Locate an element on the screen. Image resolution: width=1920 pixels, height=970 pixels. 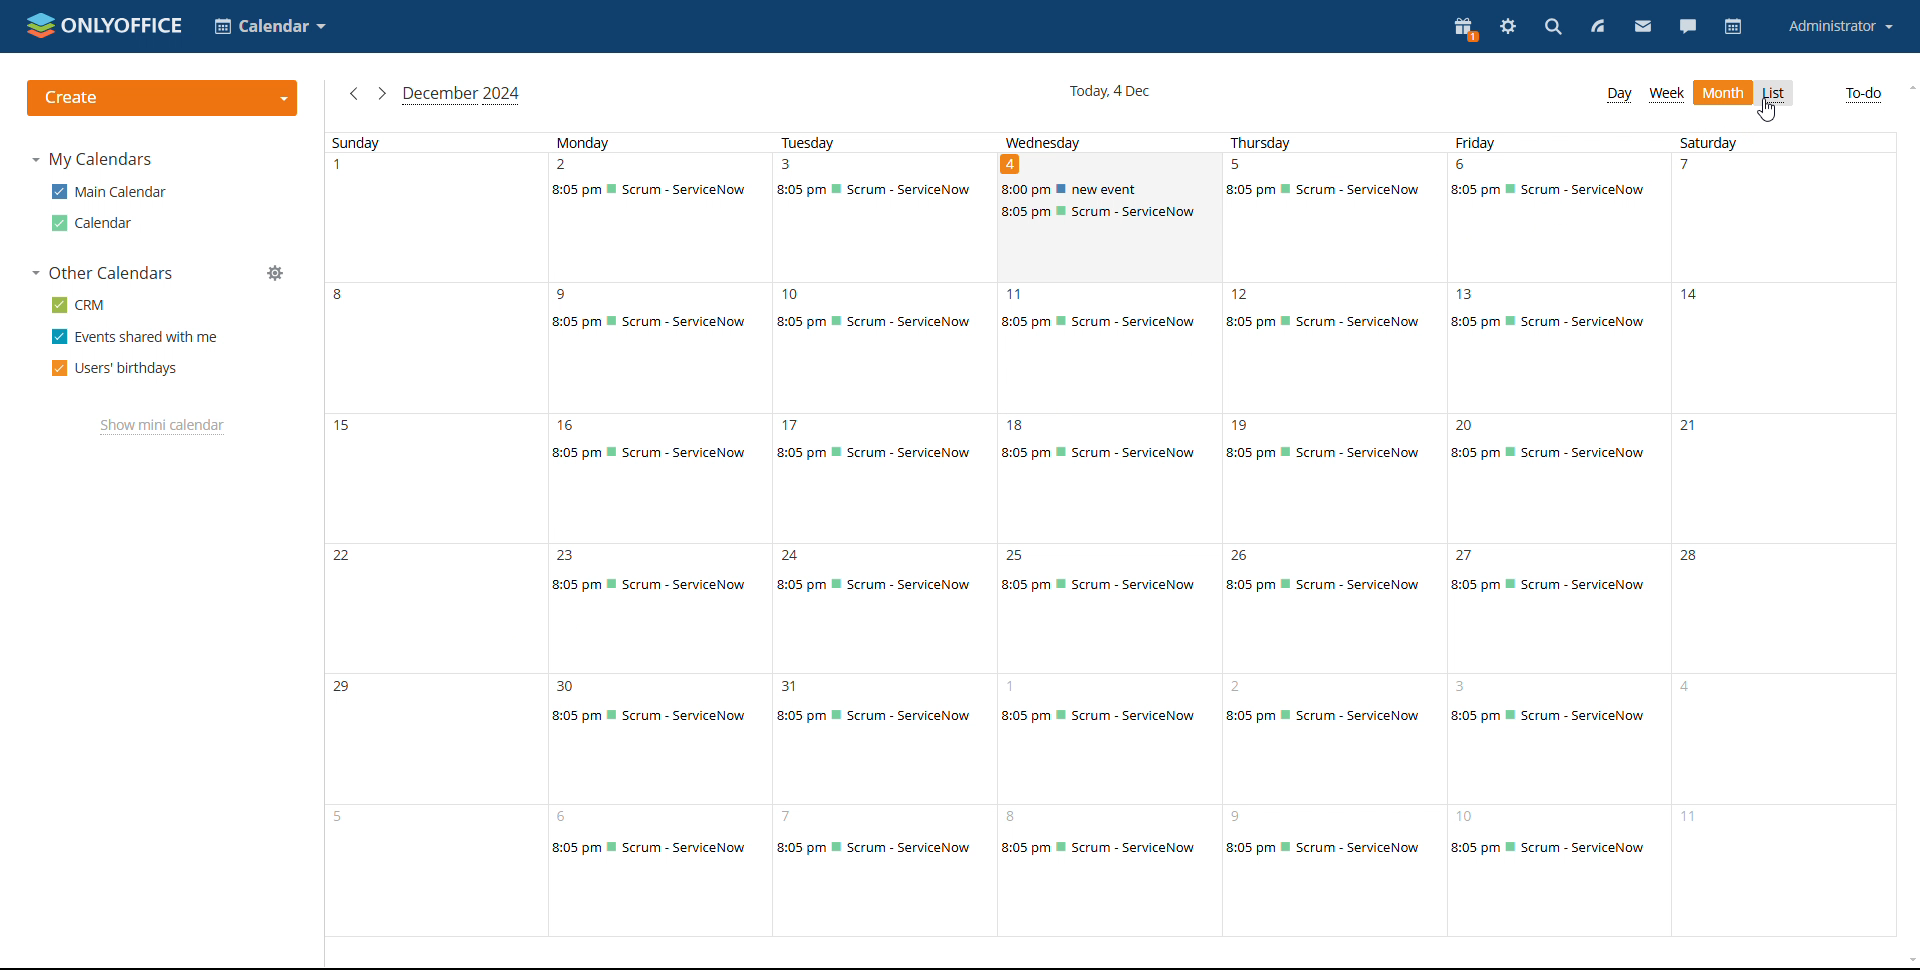
scroll down is located at coordinates (1908, 960).